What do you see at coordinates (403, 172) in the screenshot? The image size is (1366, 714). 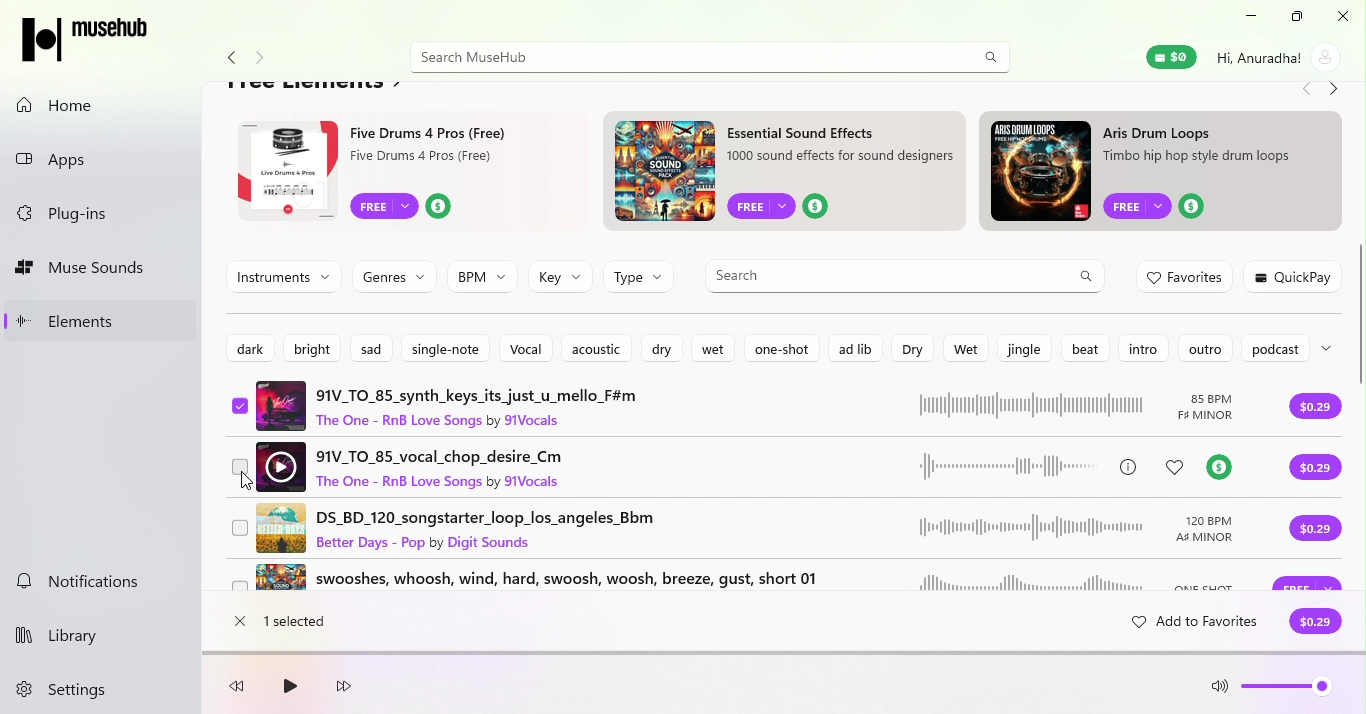 I see `ad` at bounding box center [403, 172].